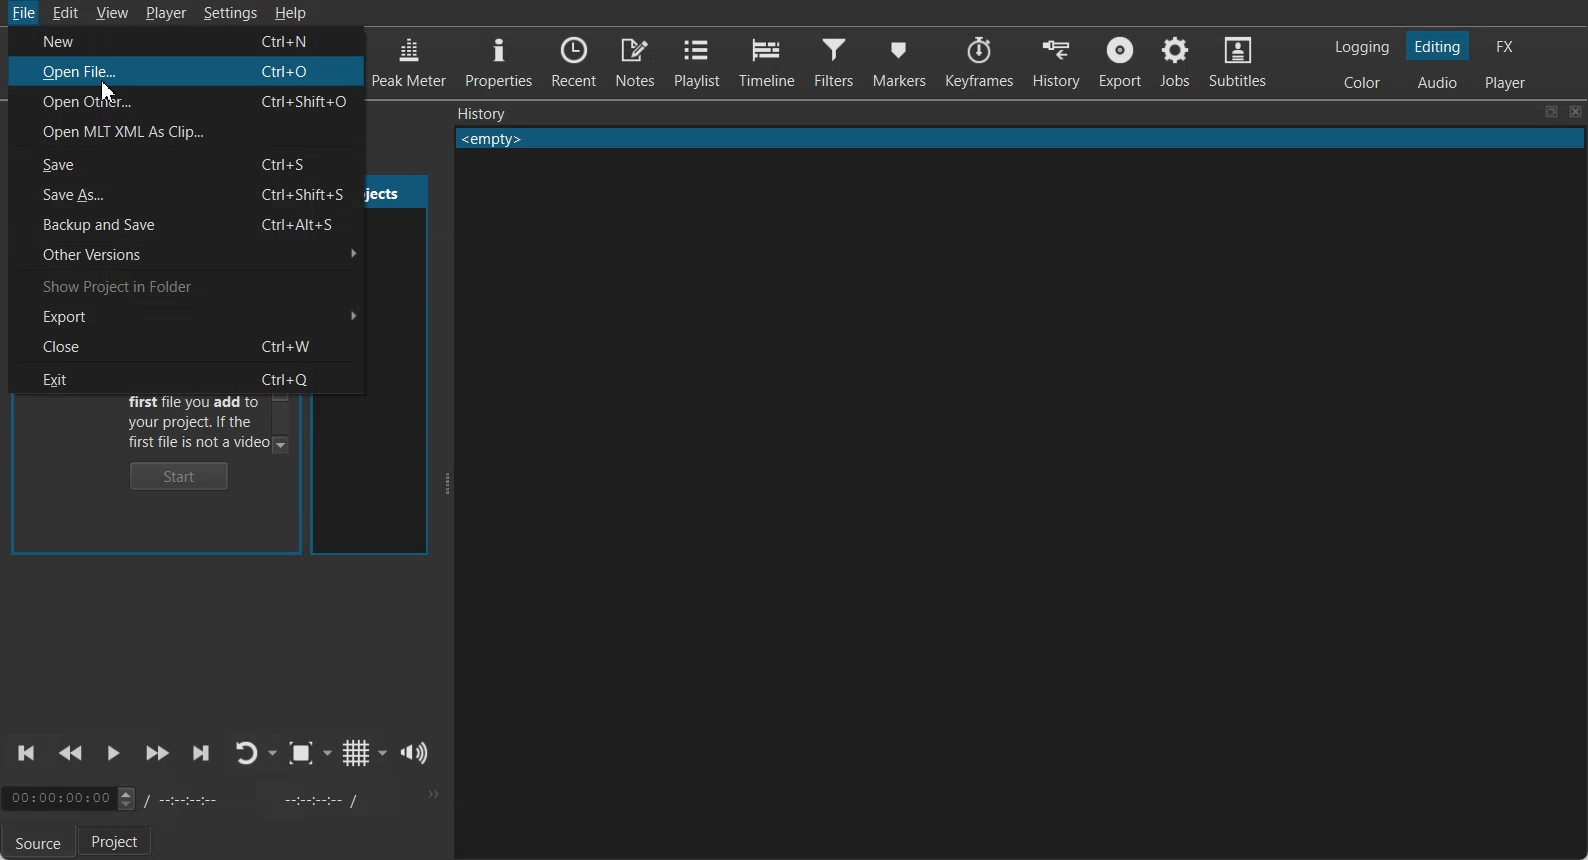 This screenshot has width=1588, height=860. Describe the element at coordinates (1551, 112) in the screenshot. I see `Maximize` at that location.